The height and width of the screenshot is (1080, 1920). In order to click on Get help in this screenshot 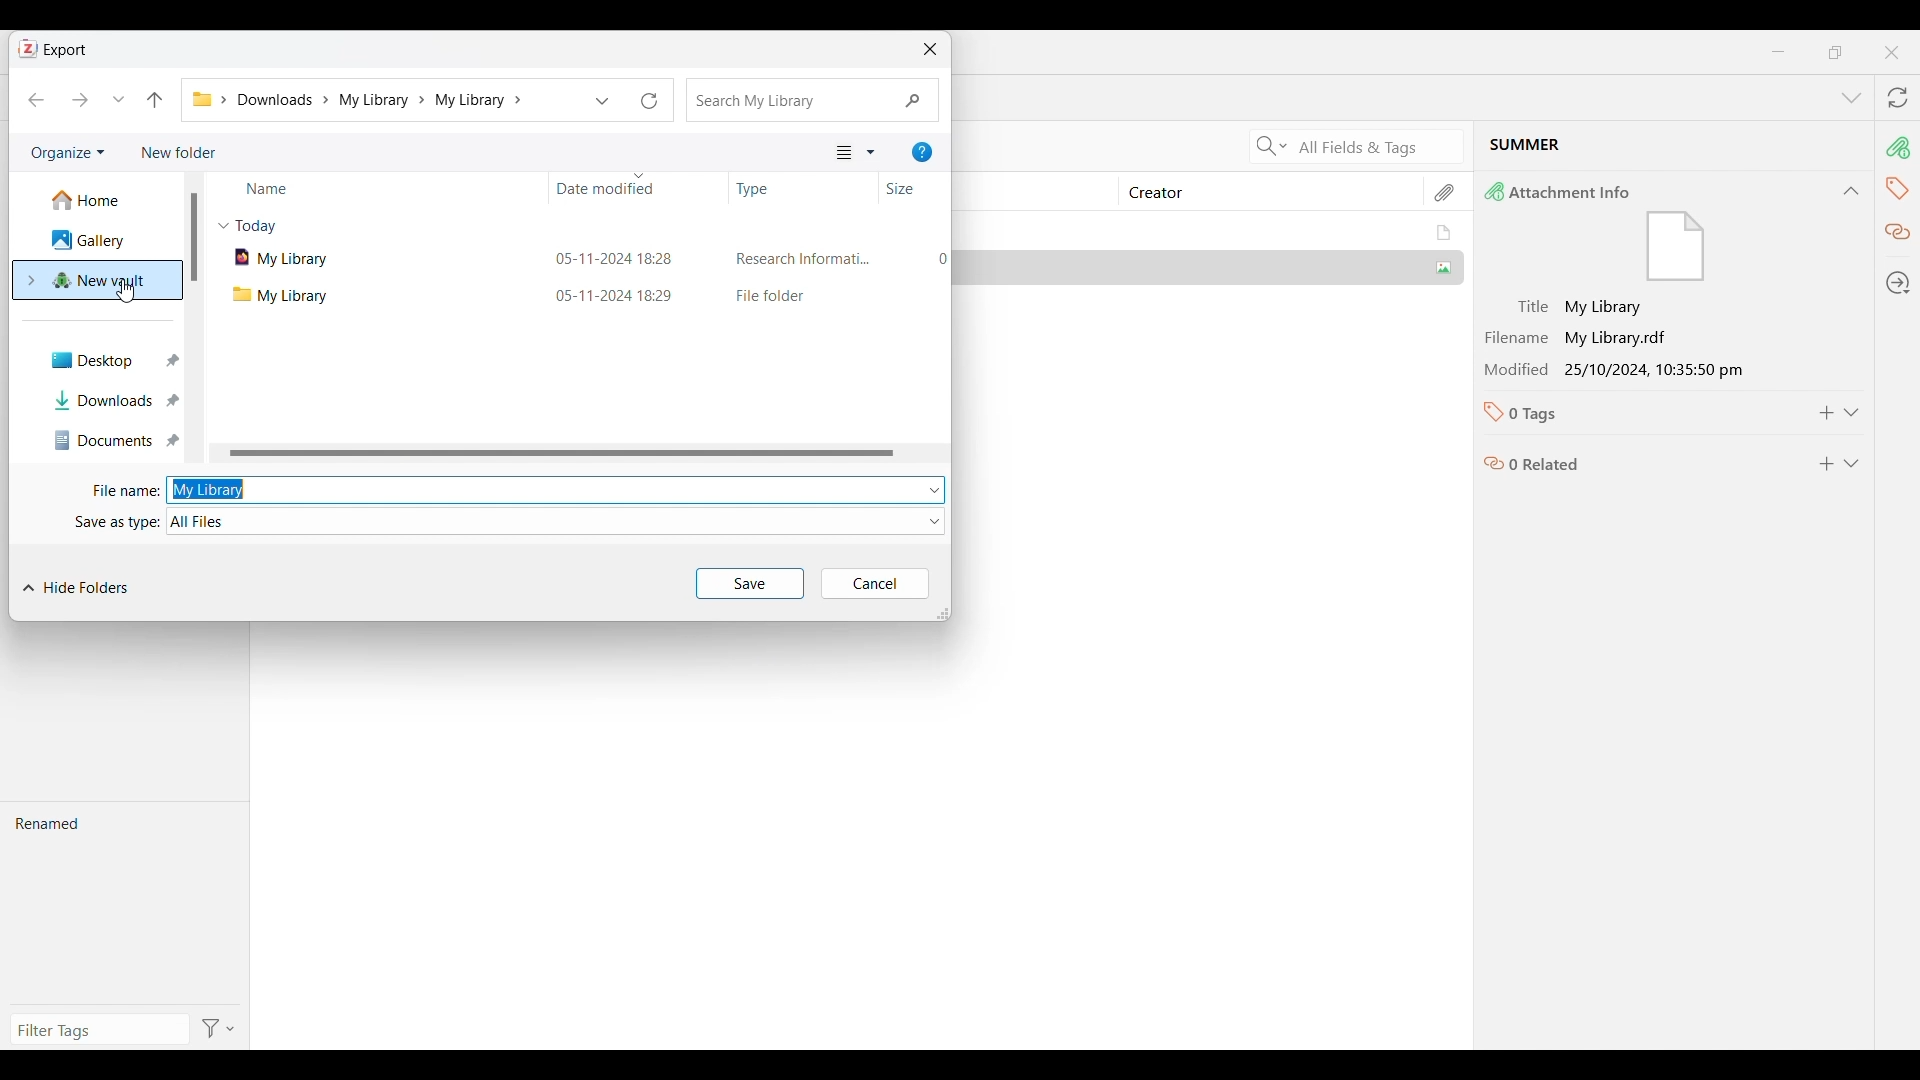, I will do `click(923, 153)`.